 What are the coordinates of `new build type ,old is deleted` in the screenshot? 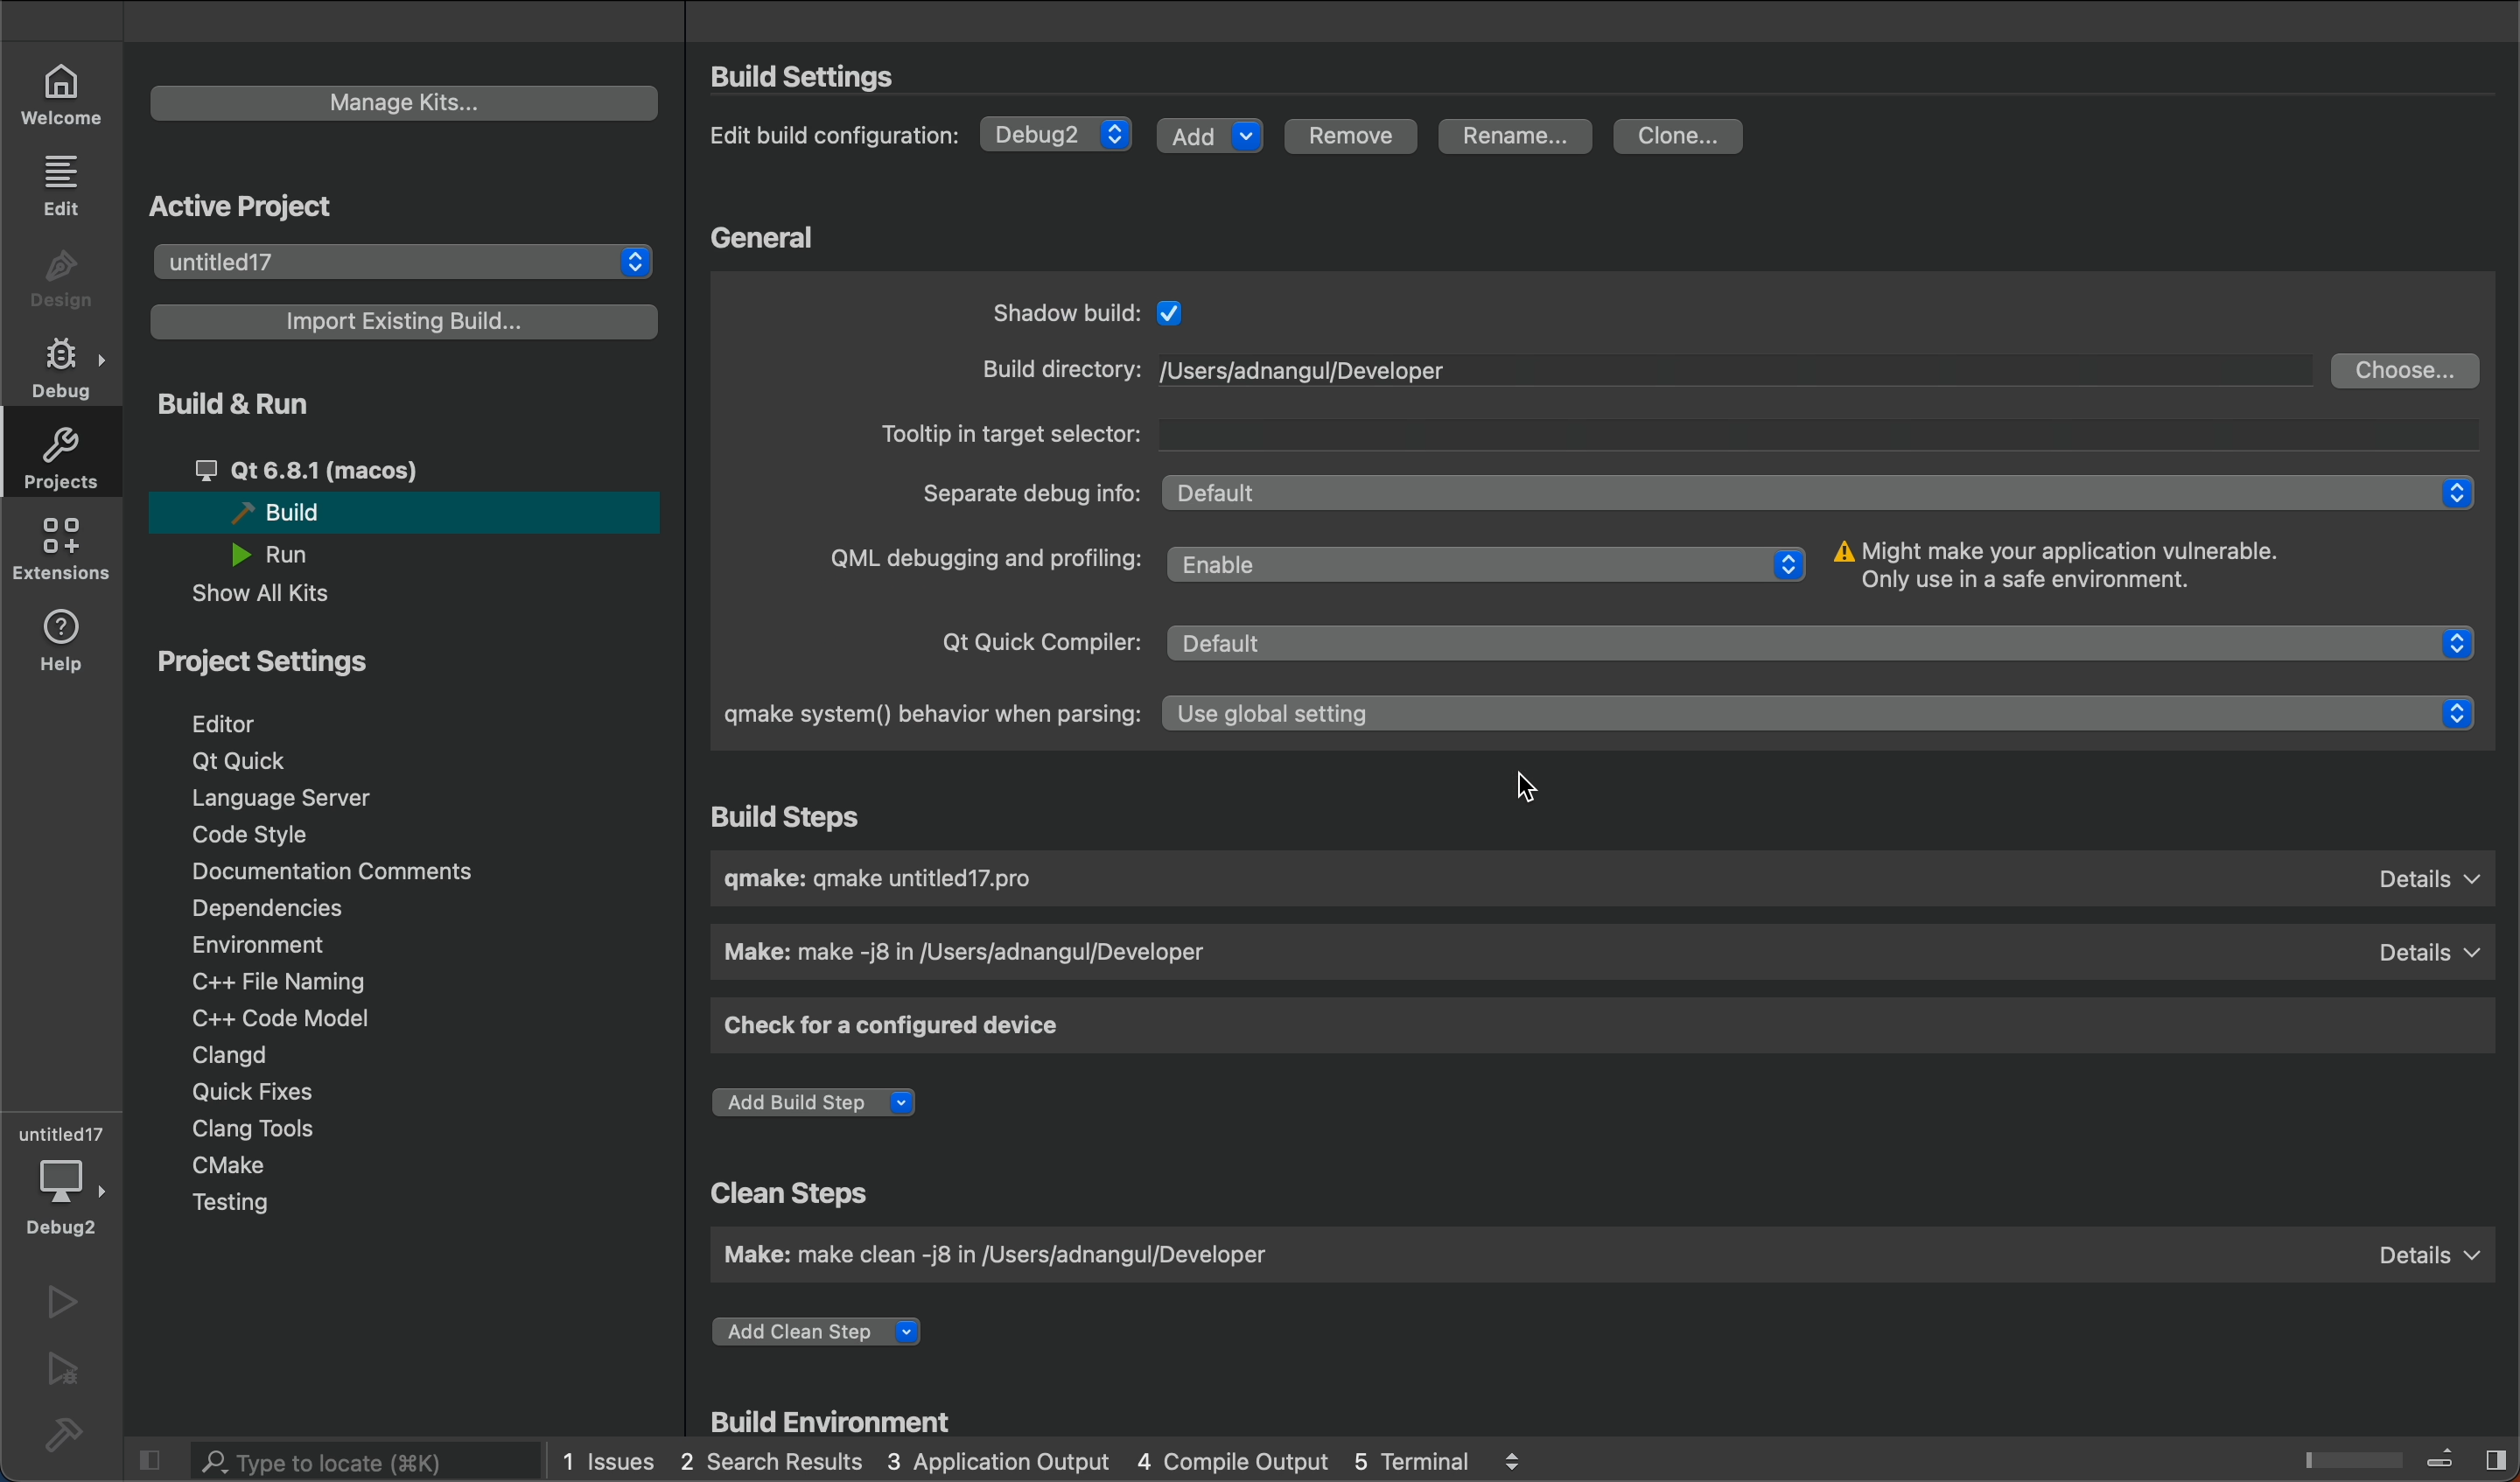 It's located at (1215, 367).